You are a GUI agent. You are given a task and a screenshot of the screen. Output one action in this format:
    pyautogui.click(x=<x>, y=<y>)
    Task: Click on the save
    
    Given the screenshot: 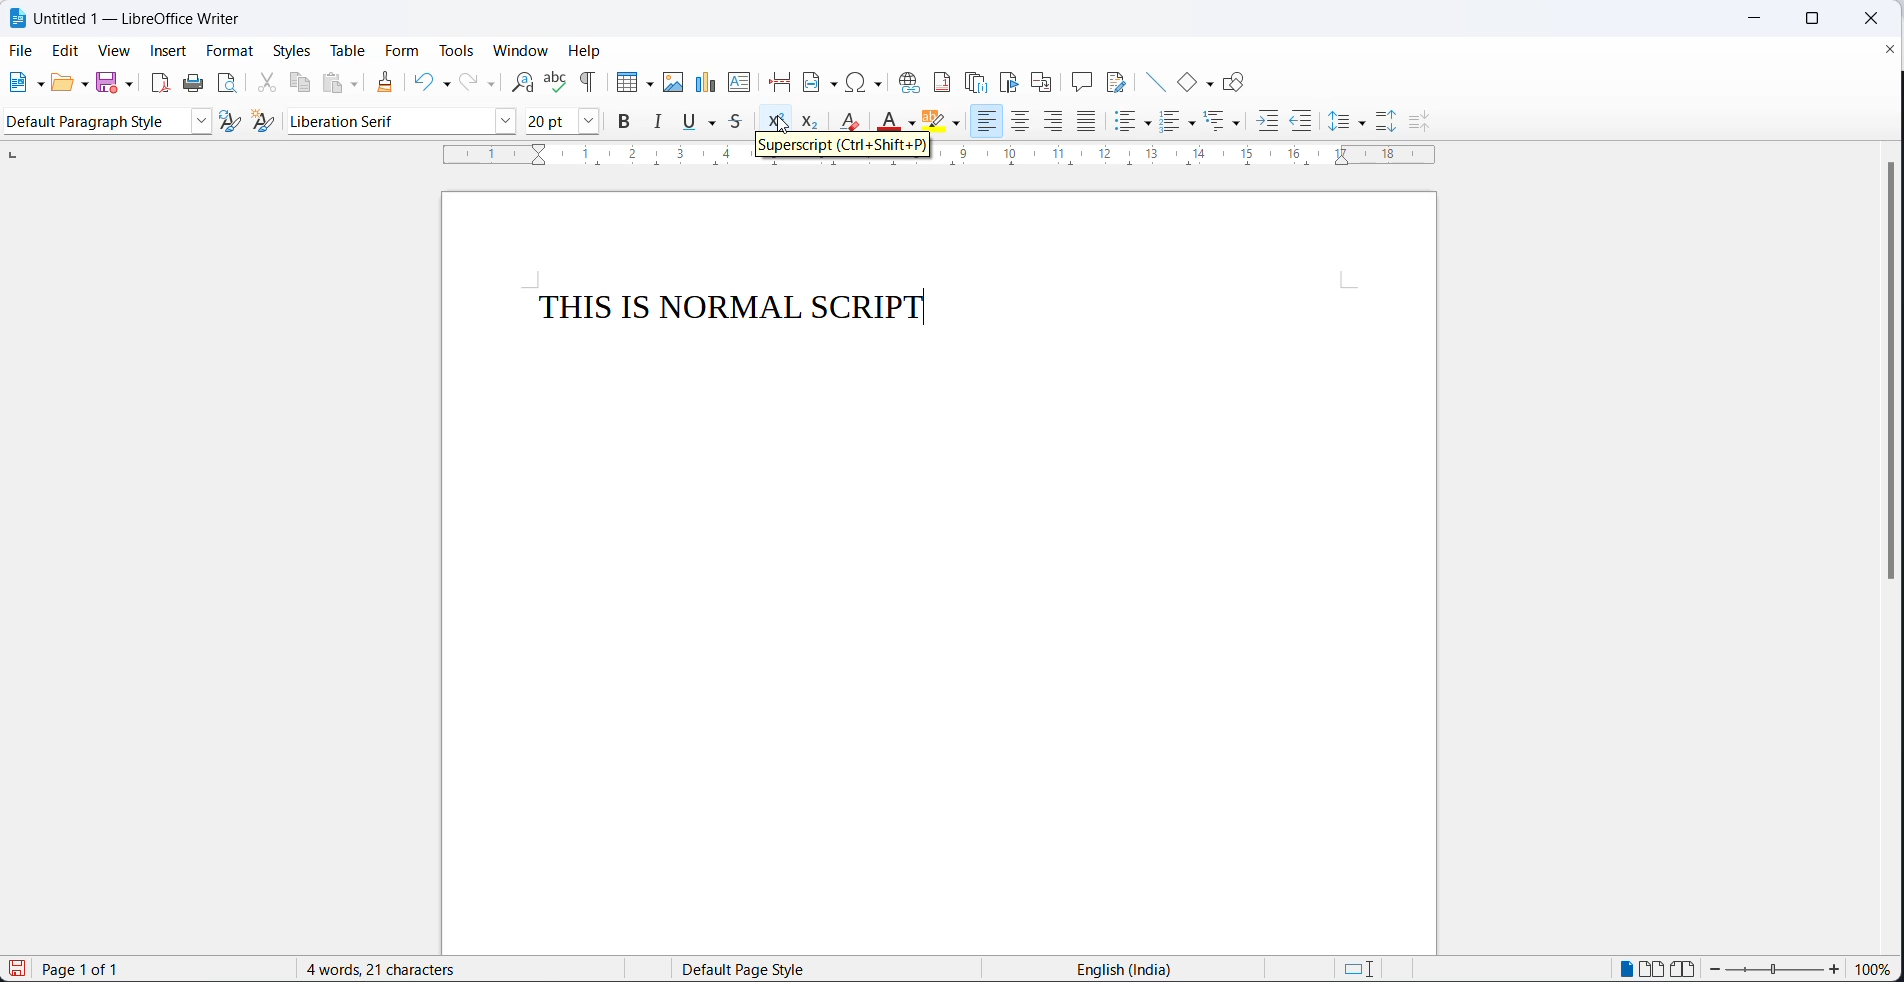 What is the action you would take?
    pyautogui.click(x=108, y=81)
    